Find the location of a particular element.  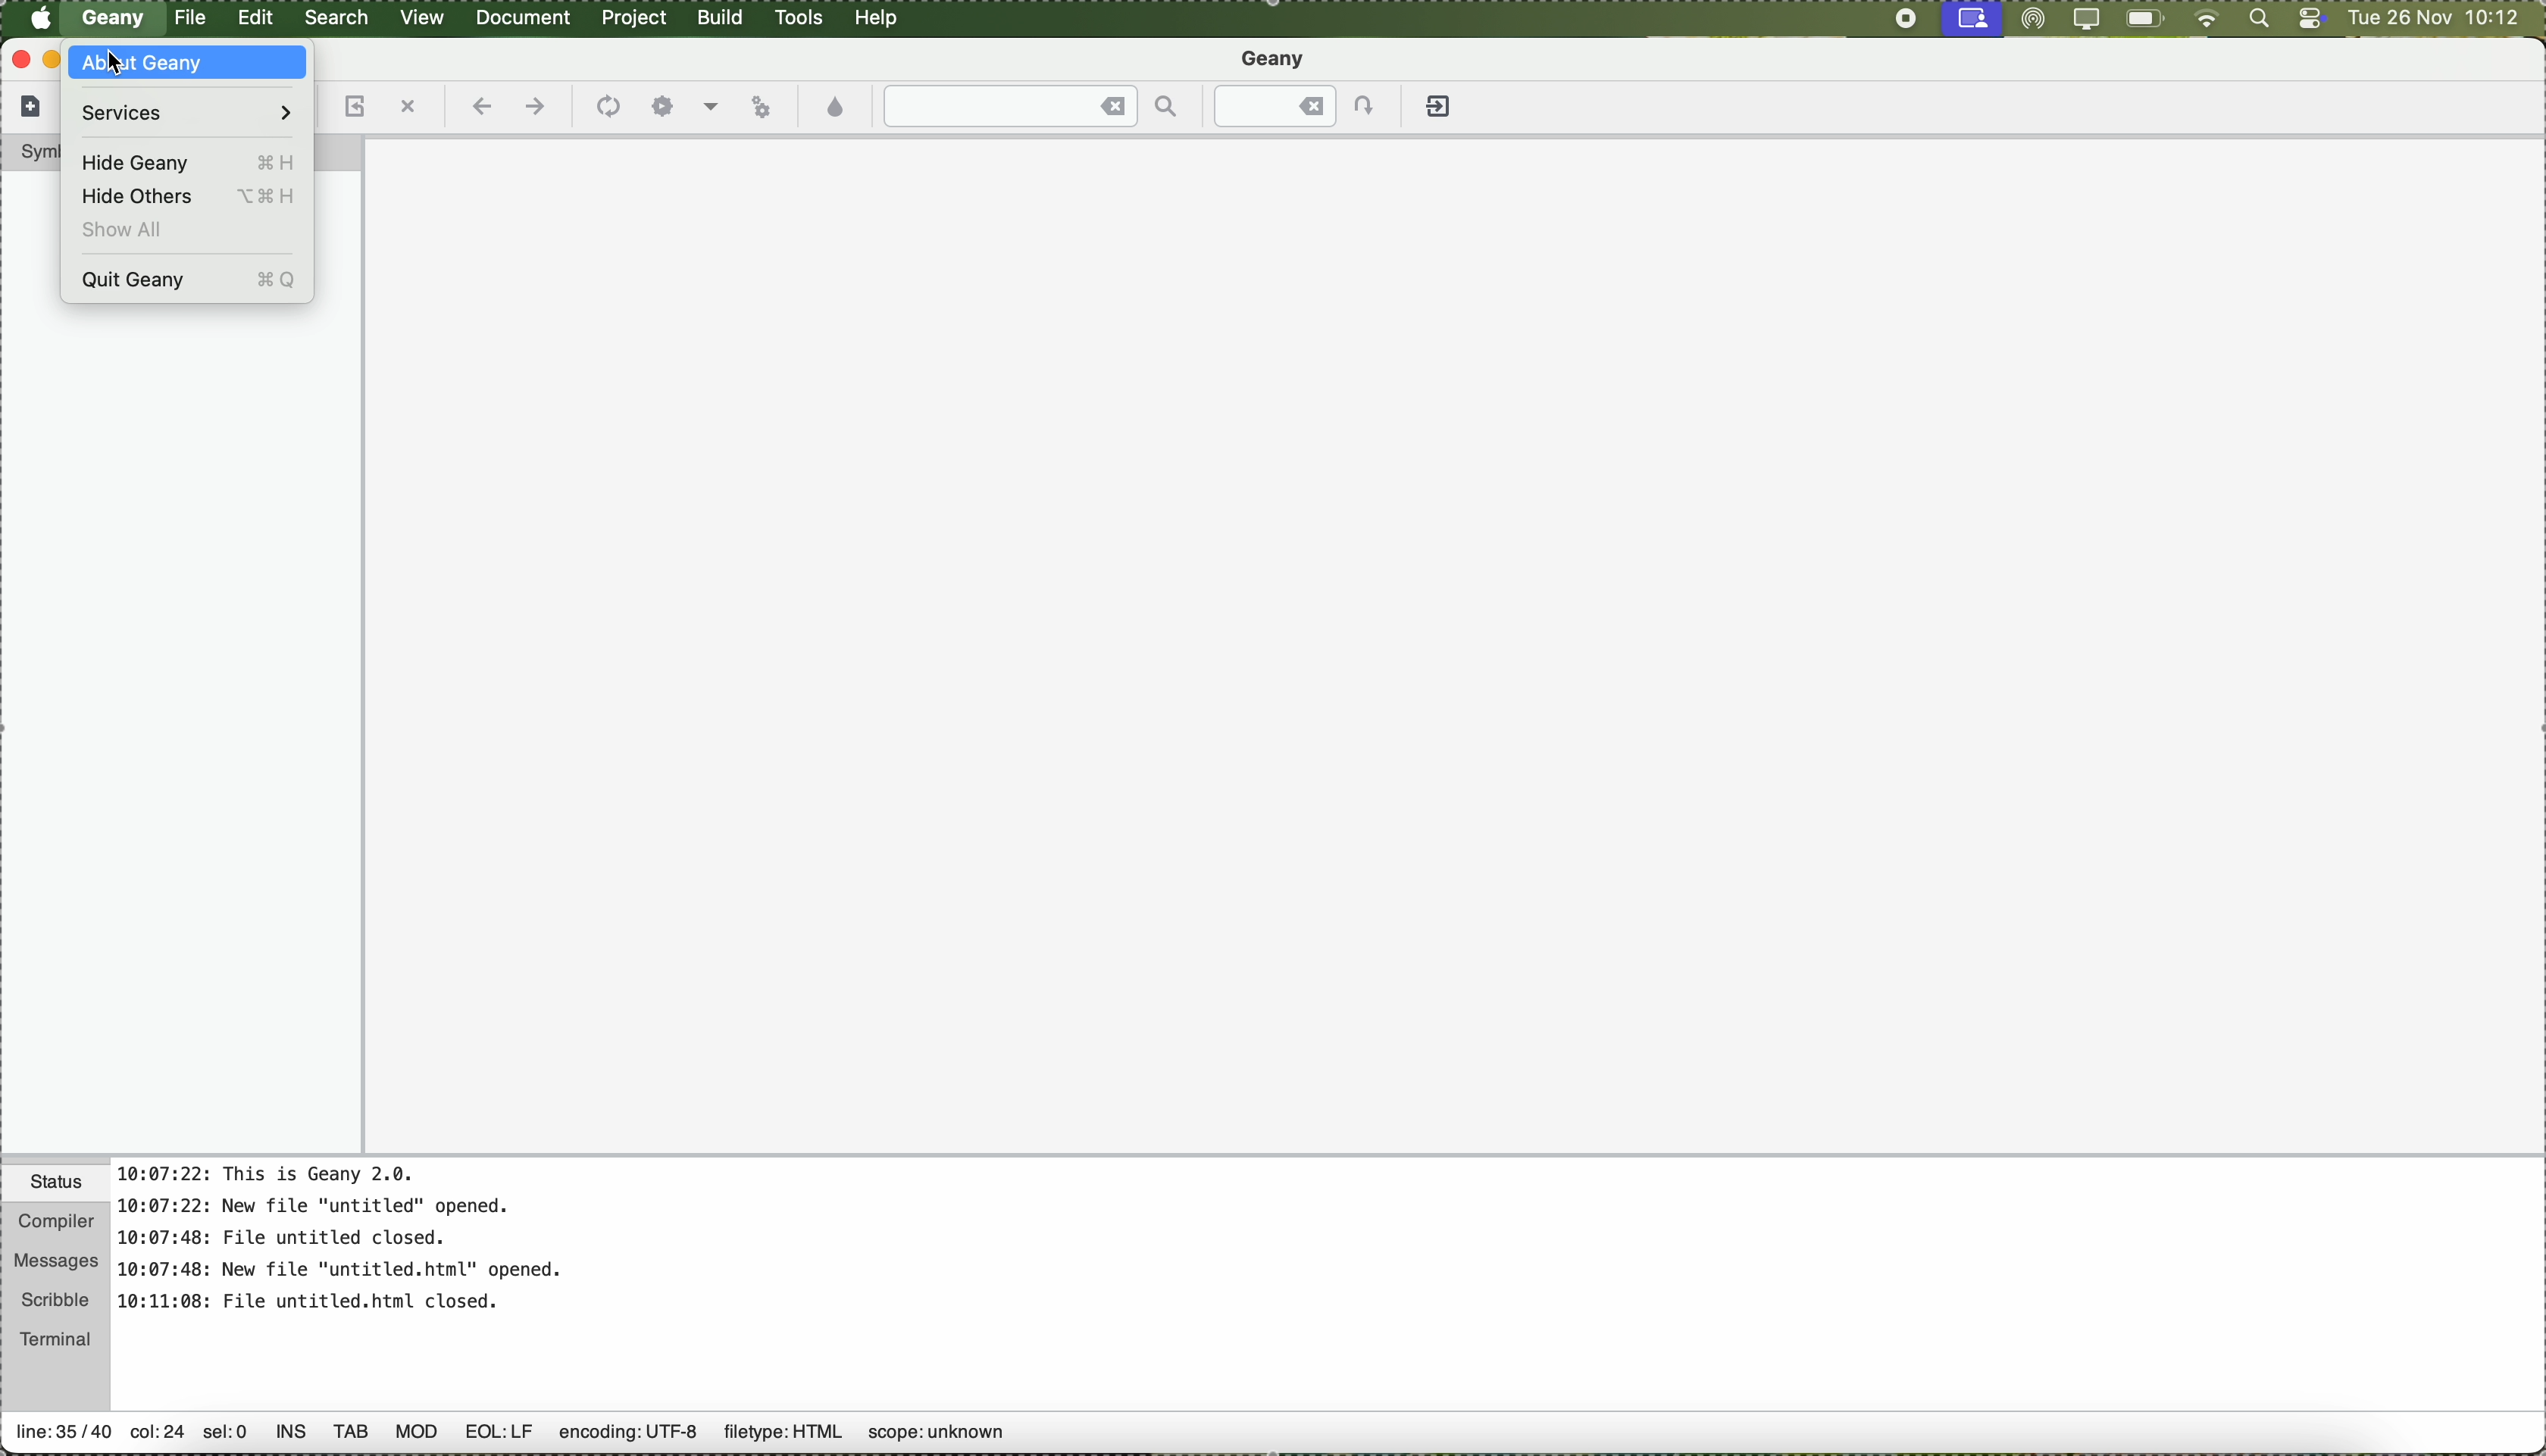

edit is located at coordinates (258, 19).